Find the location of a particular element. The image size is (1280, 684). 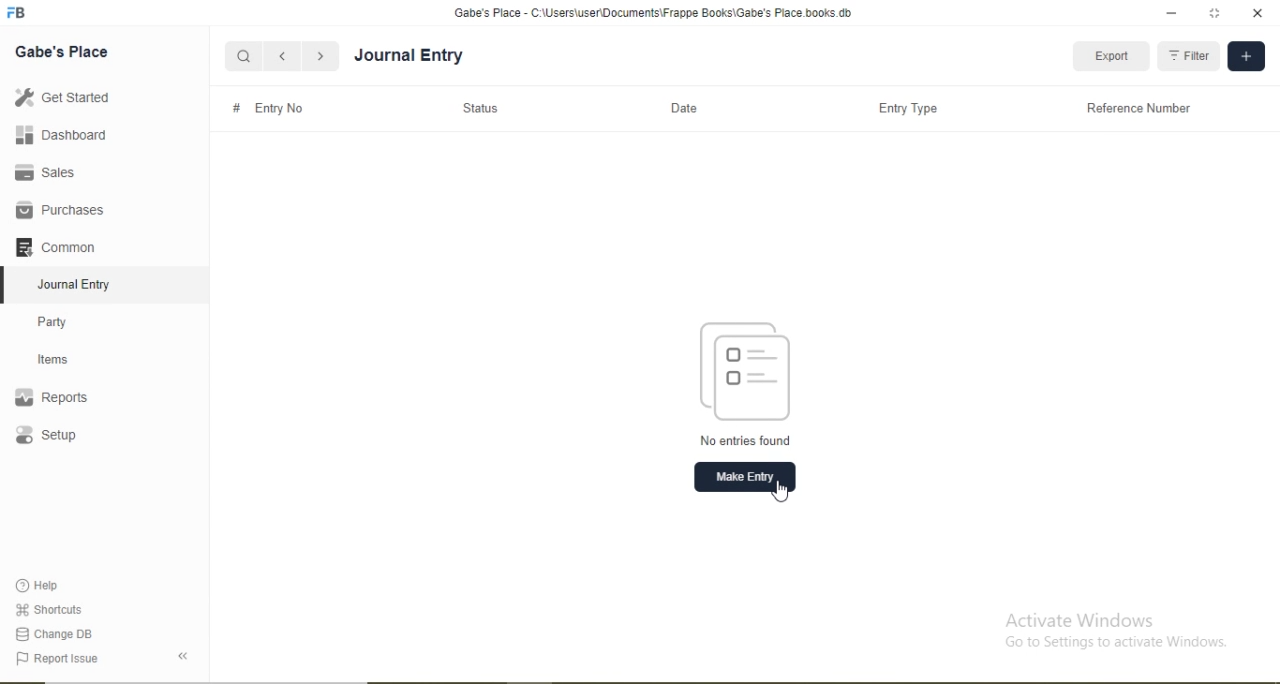

Help is located at coordinates (46, 586).